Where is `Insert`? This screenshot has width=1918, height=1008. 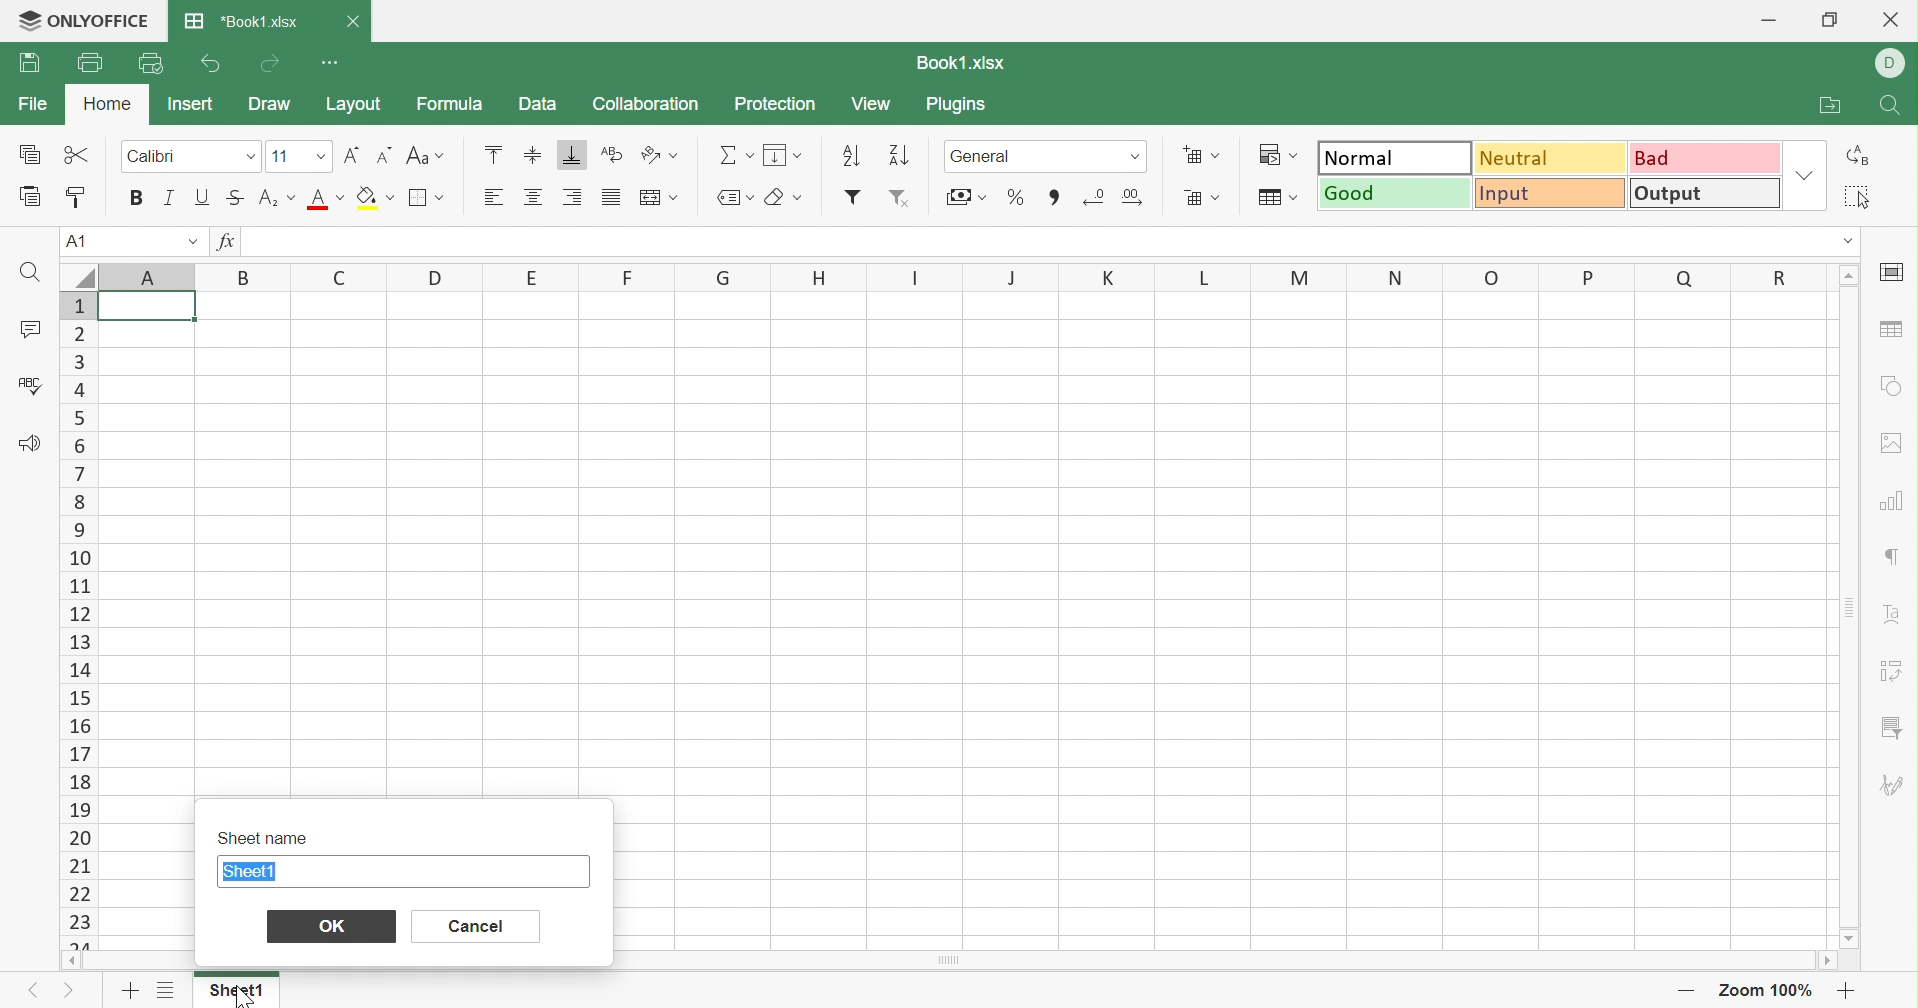
Insert is located at coordinates (193, 104).